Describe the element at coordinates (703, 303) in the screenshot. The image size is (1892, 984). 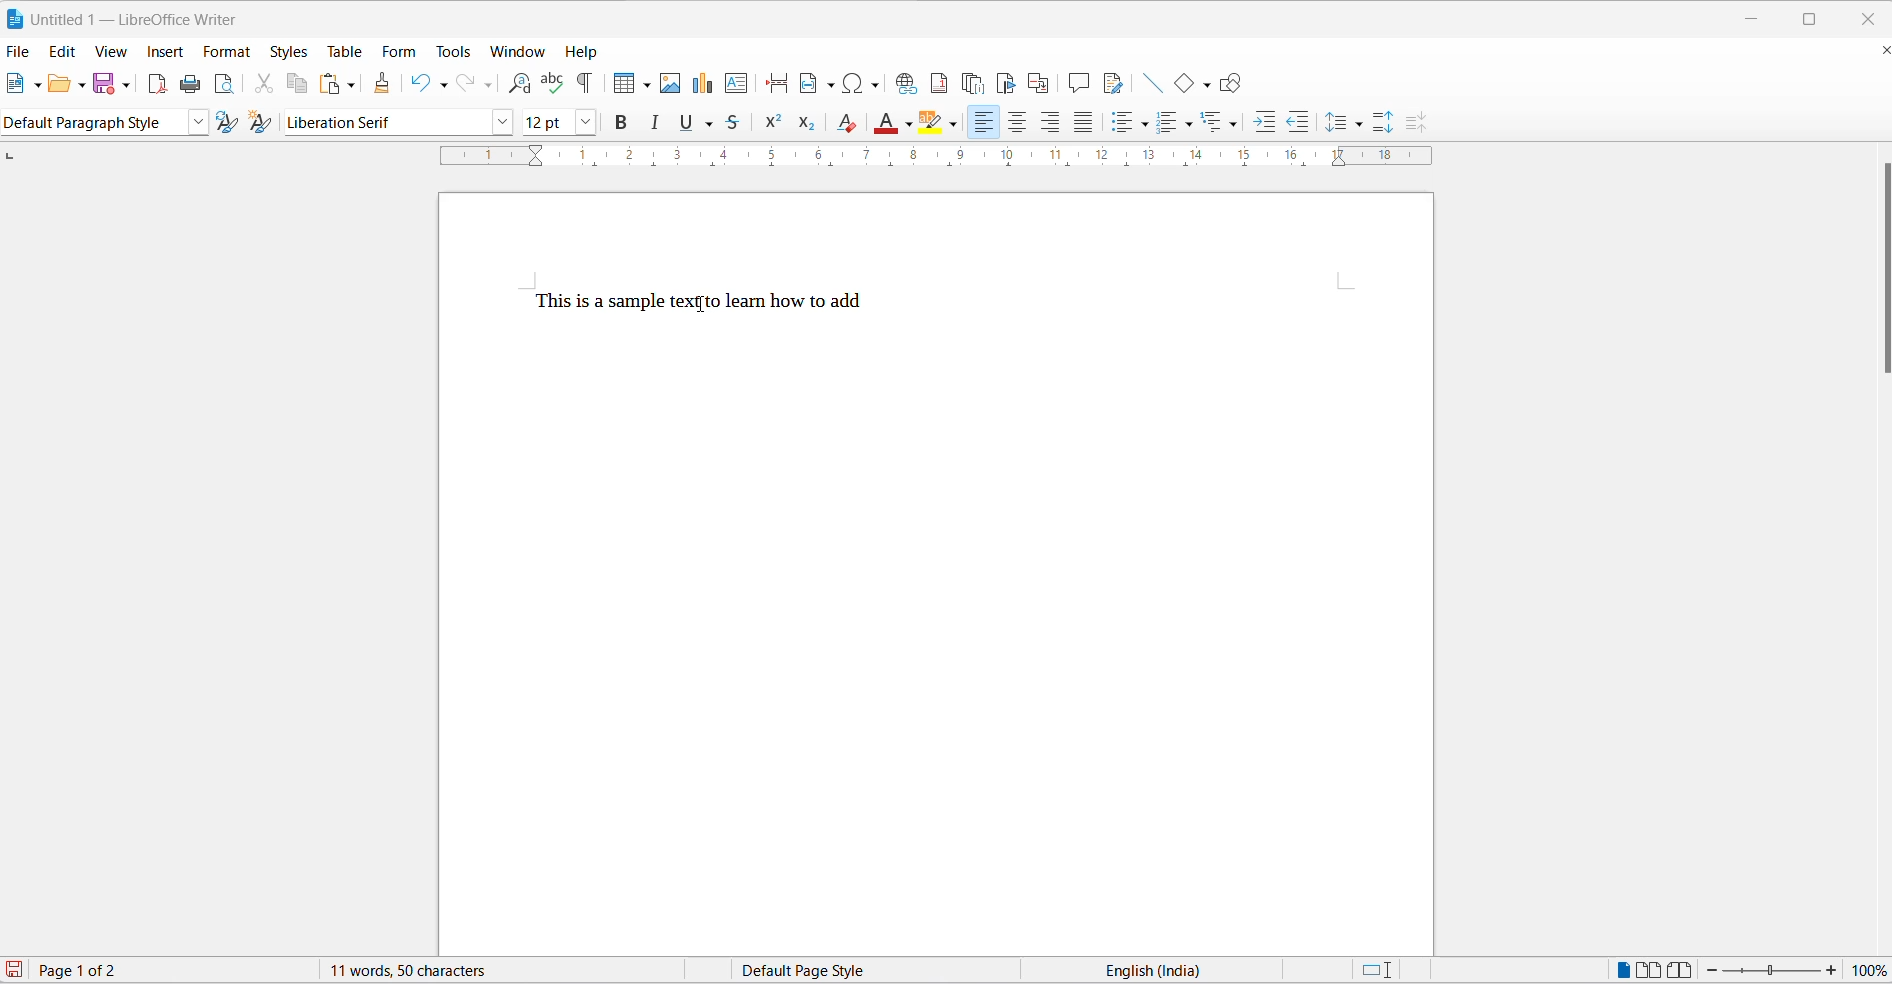
I see `sample text` at that location.